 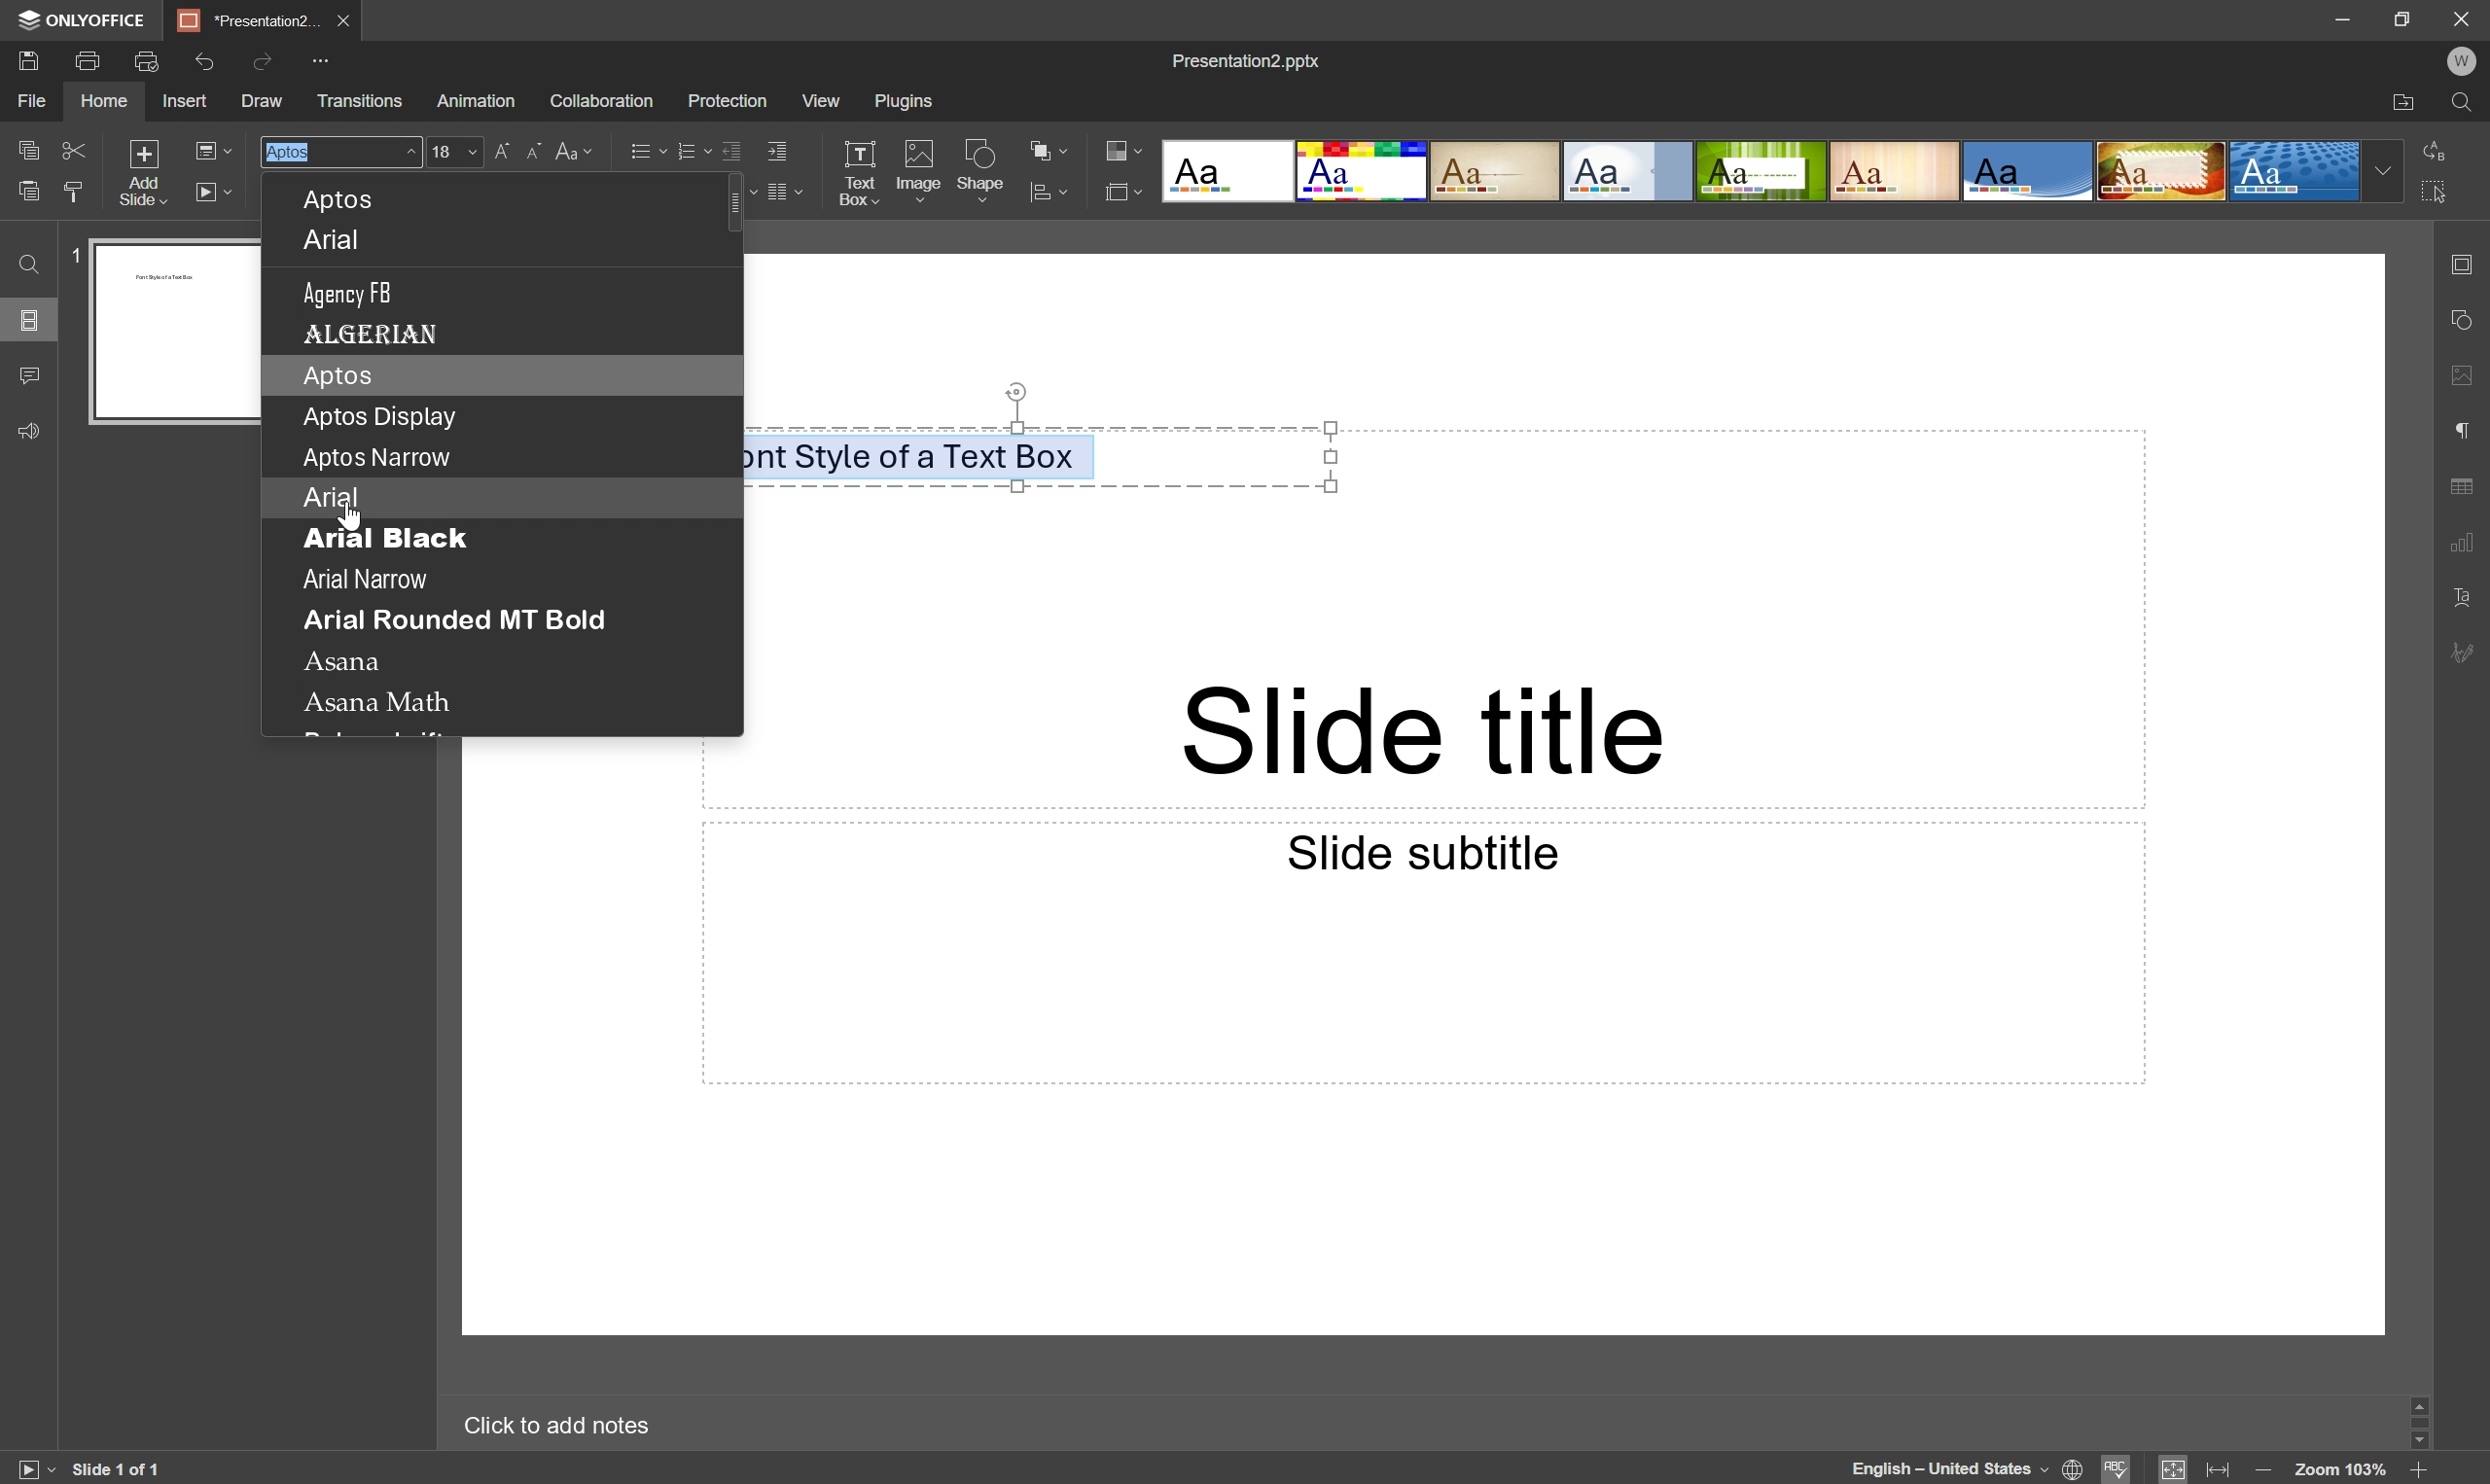 I want to click on ONLYOFFICE, so click(x=80, y=20).